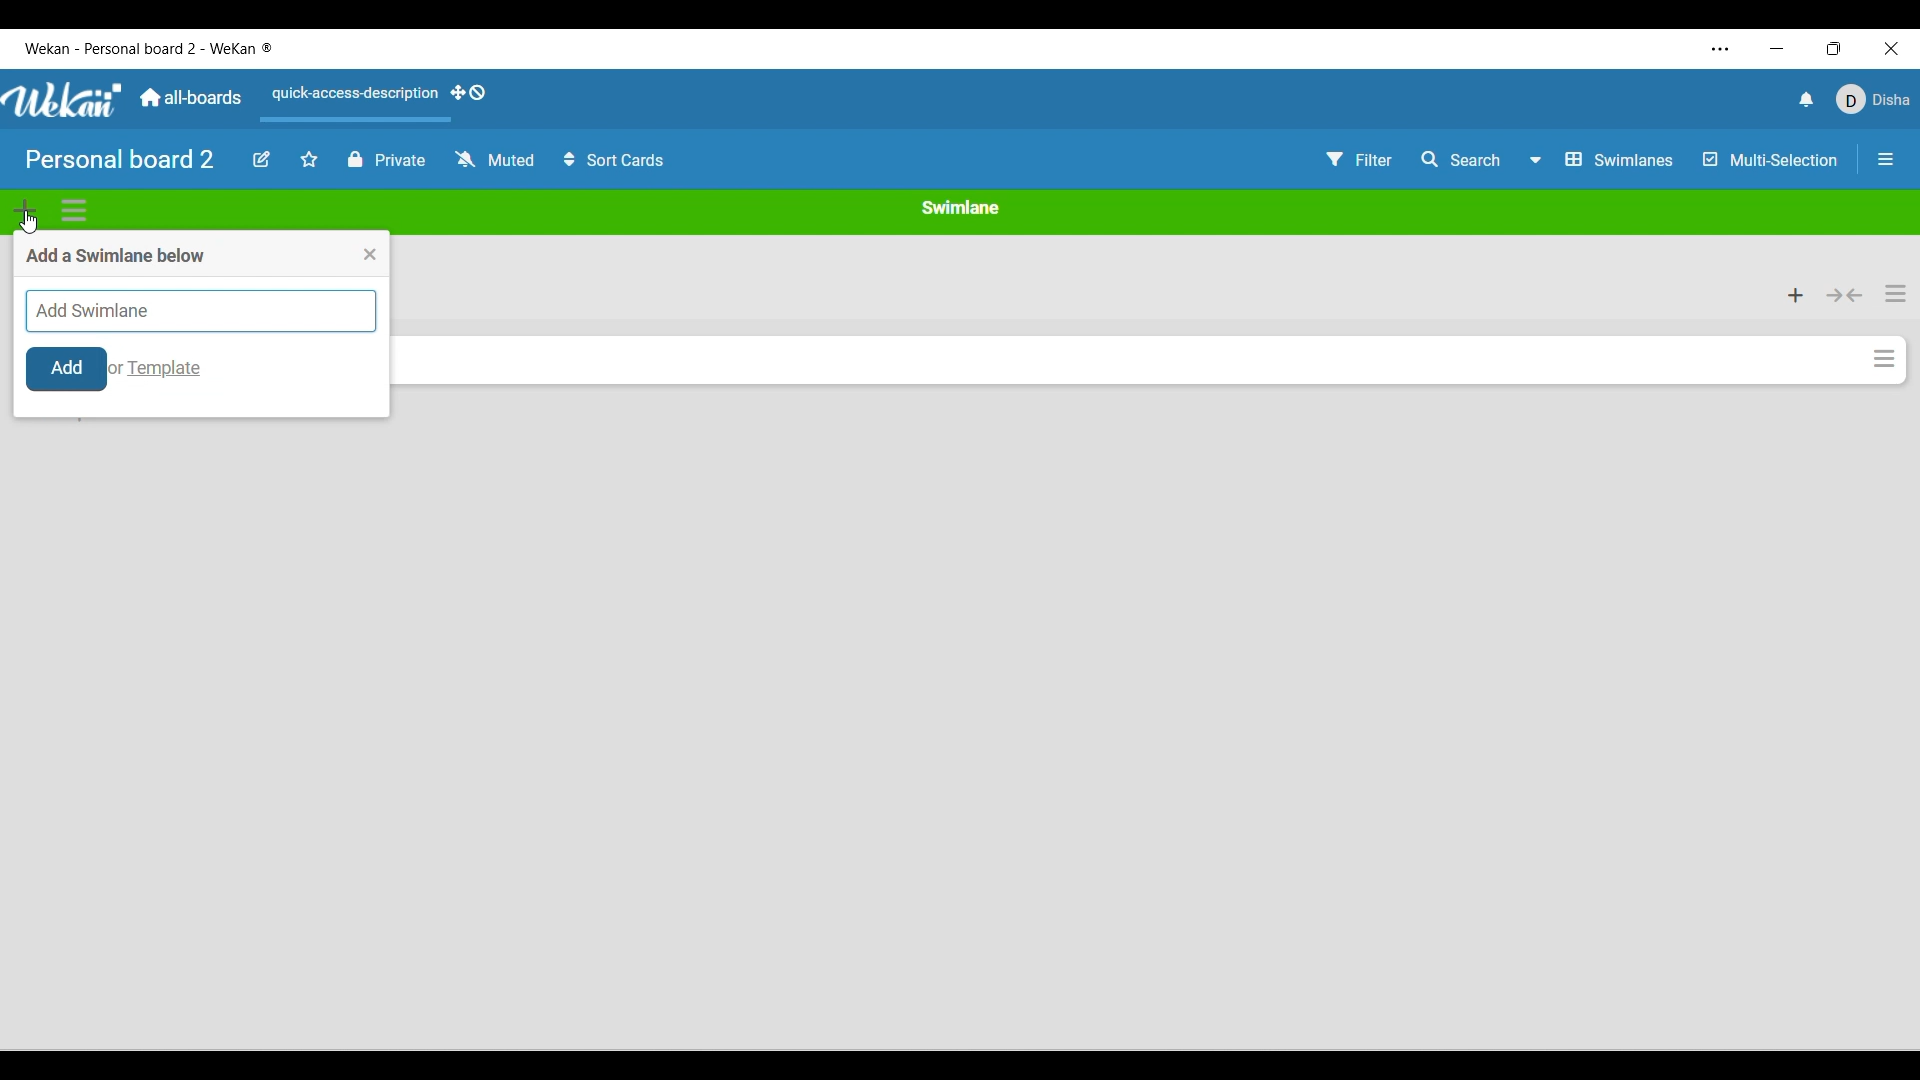  Describe the element at coordinates (309, 159) in the screenshot. I see `Star board` at that location.